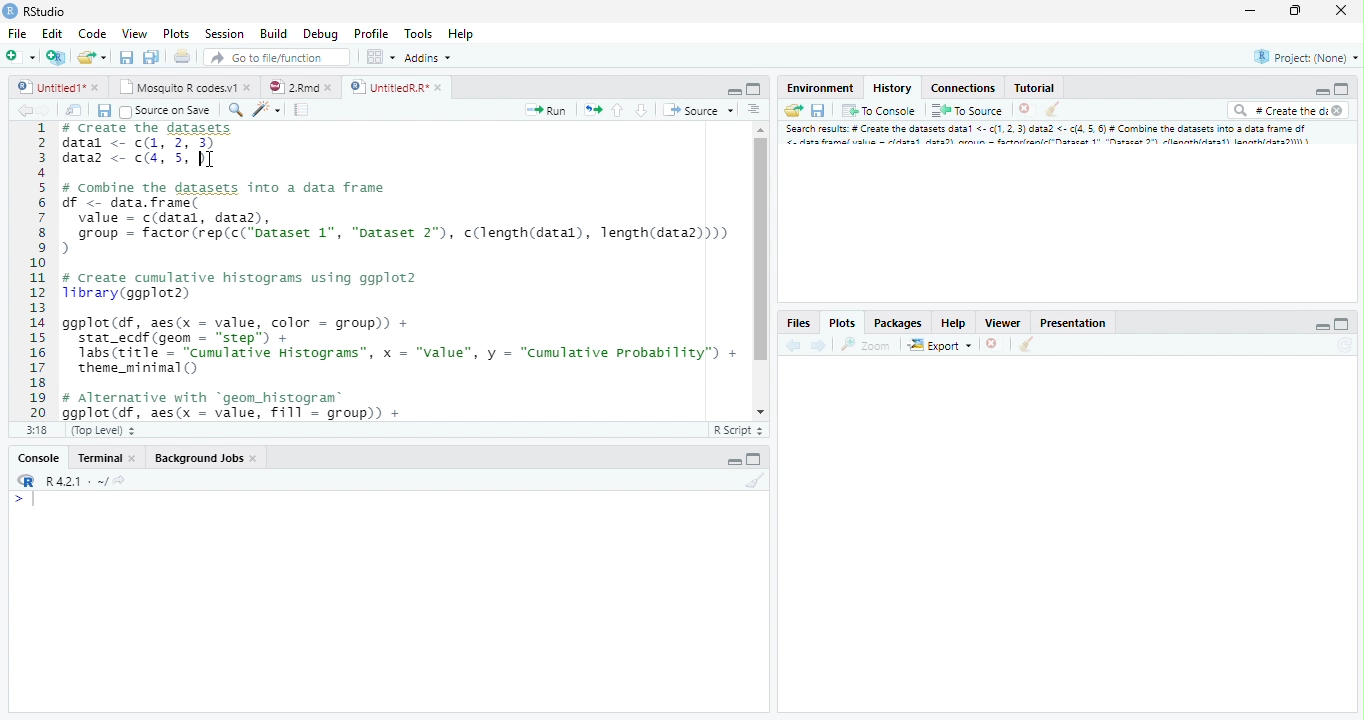 The height and width of the screenshot is (720, 1364). I want to click on Viewer, so click(1002, 323).